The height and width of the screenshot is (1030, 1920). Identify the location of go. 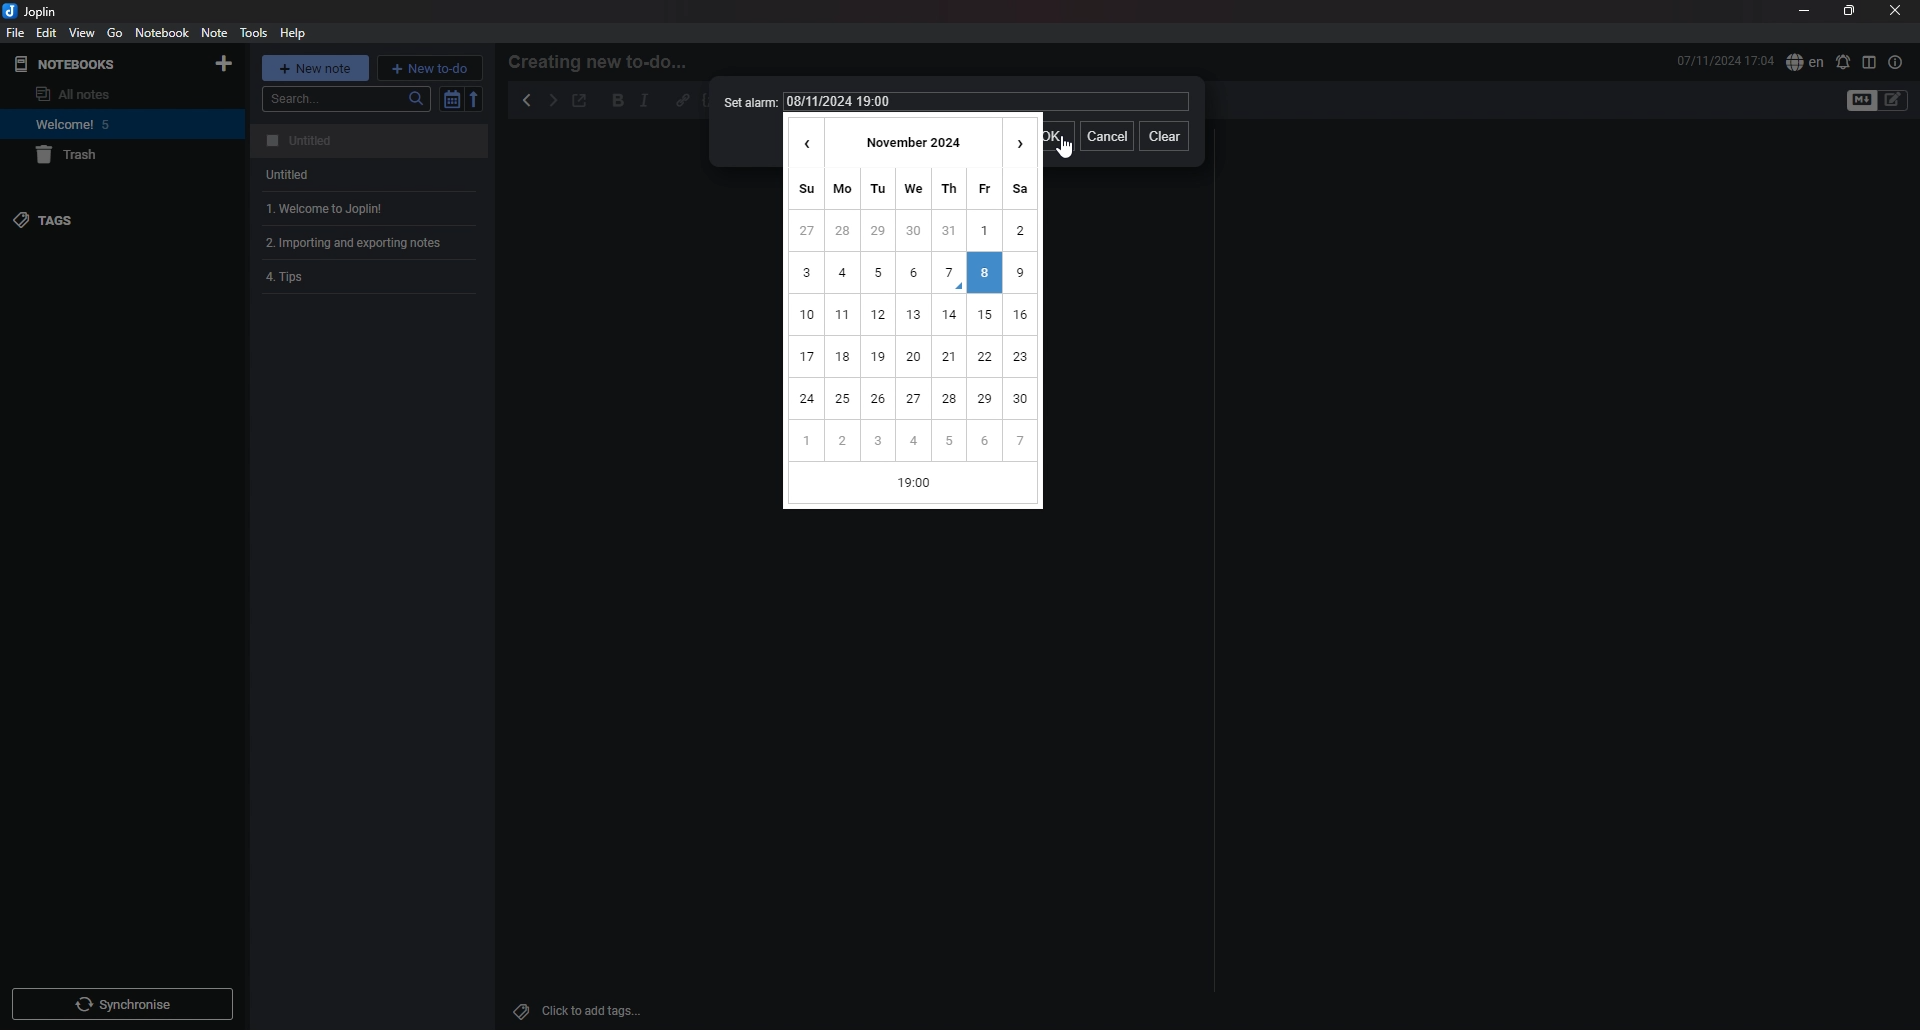
(115, 33).